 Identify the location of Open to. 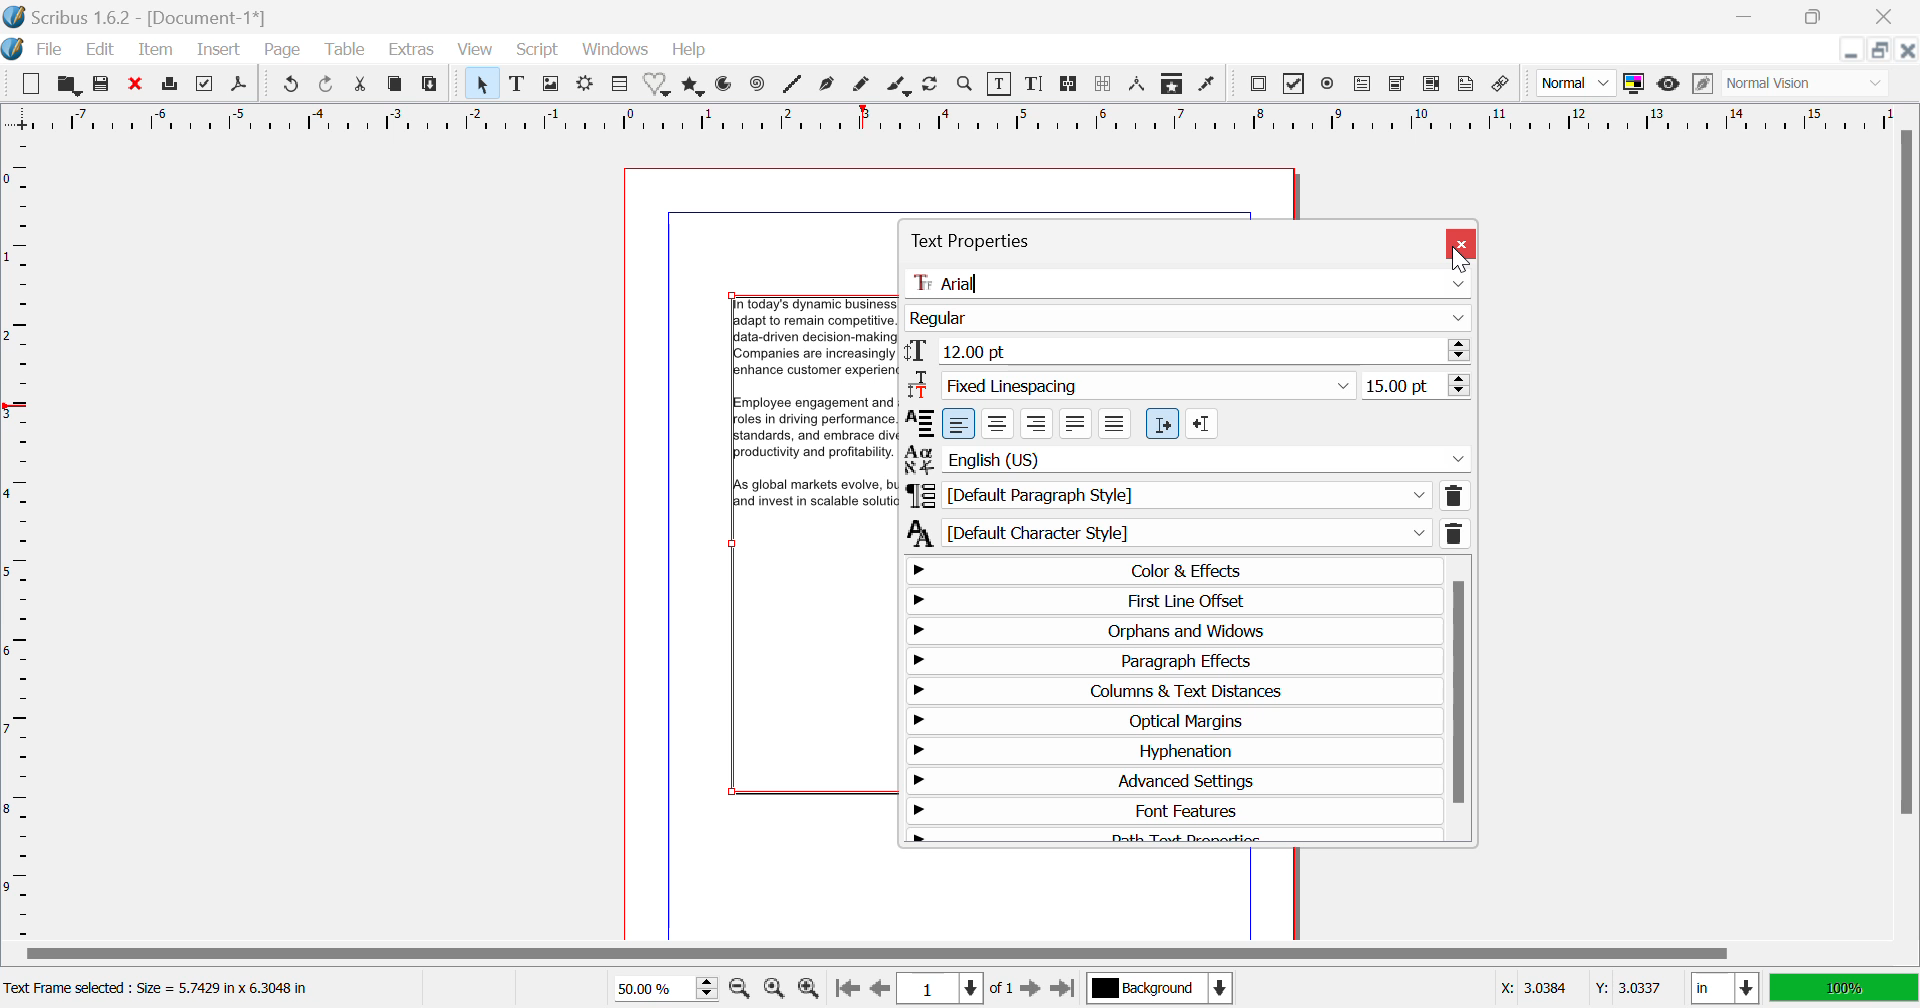
(70, 82).